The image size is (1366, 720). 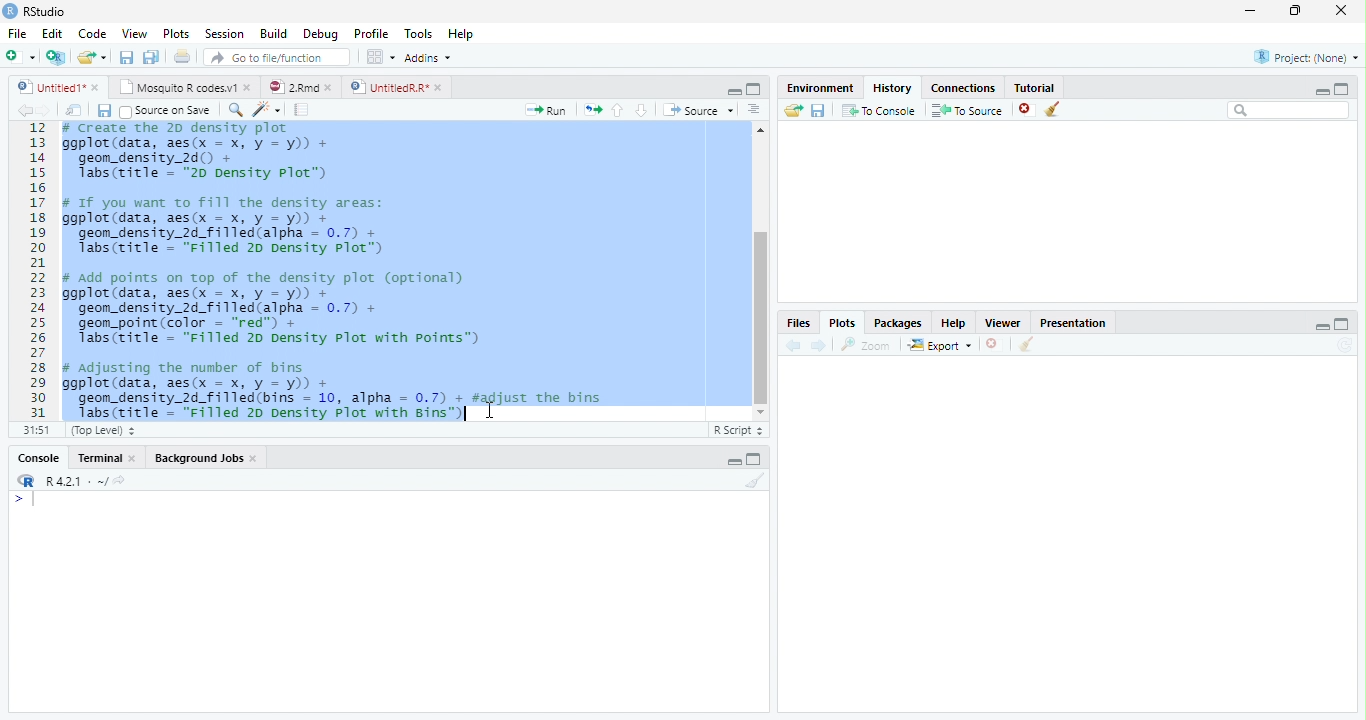 What do you see at coordinates (698, 110) in the screenshot?
I see `Source` at bounding box center [698, 110].